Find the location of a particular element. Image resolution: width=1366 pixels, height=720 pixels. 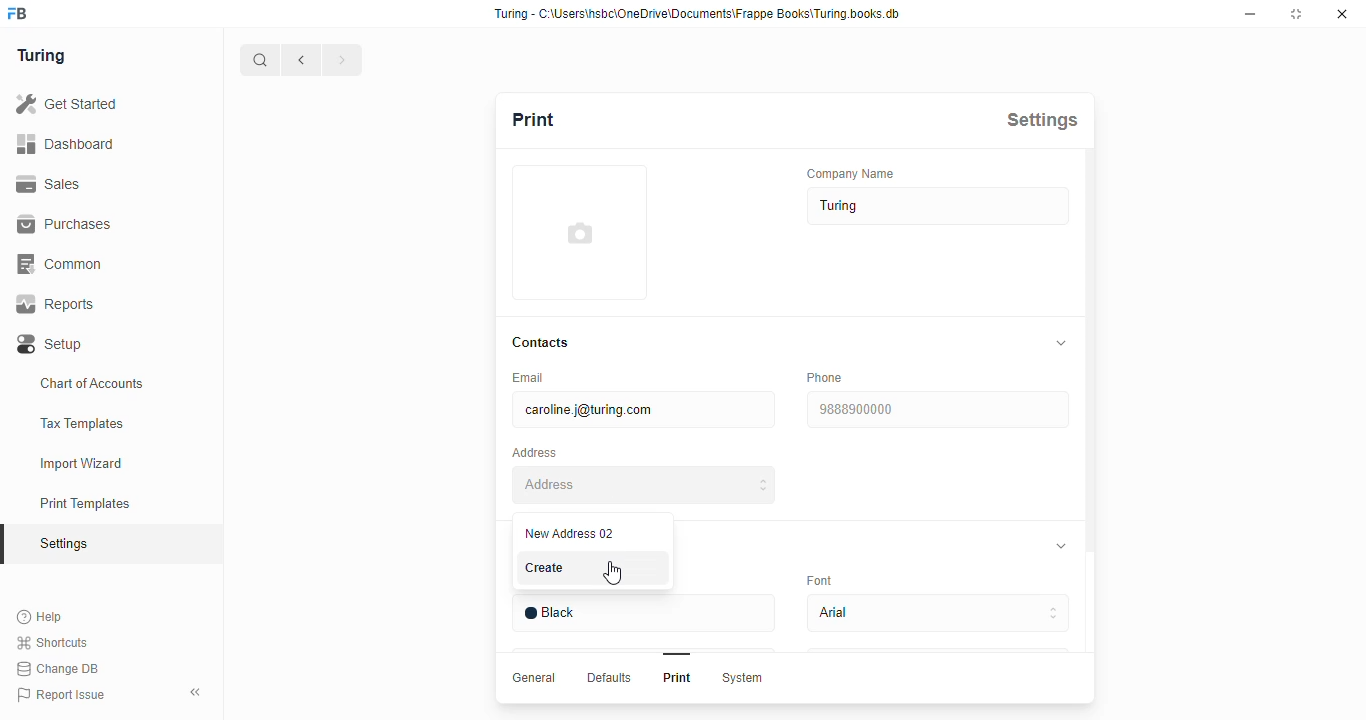

turing is located at coordinates (40, 55).